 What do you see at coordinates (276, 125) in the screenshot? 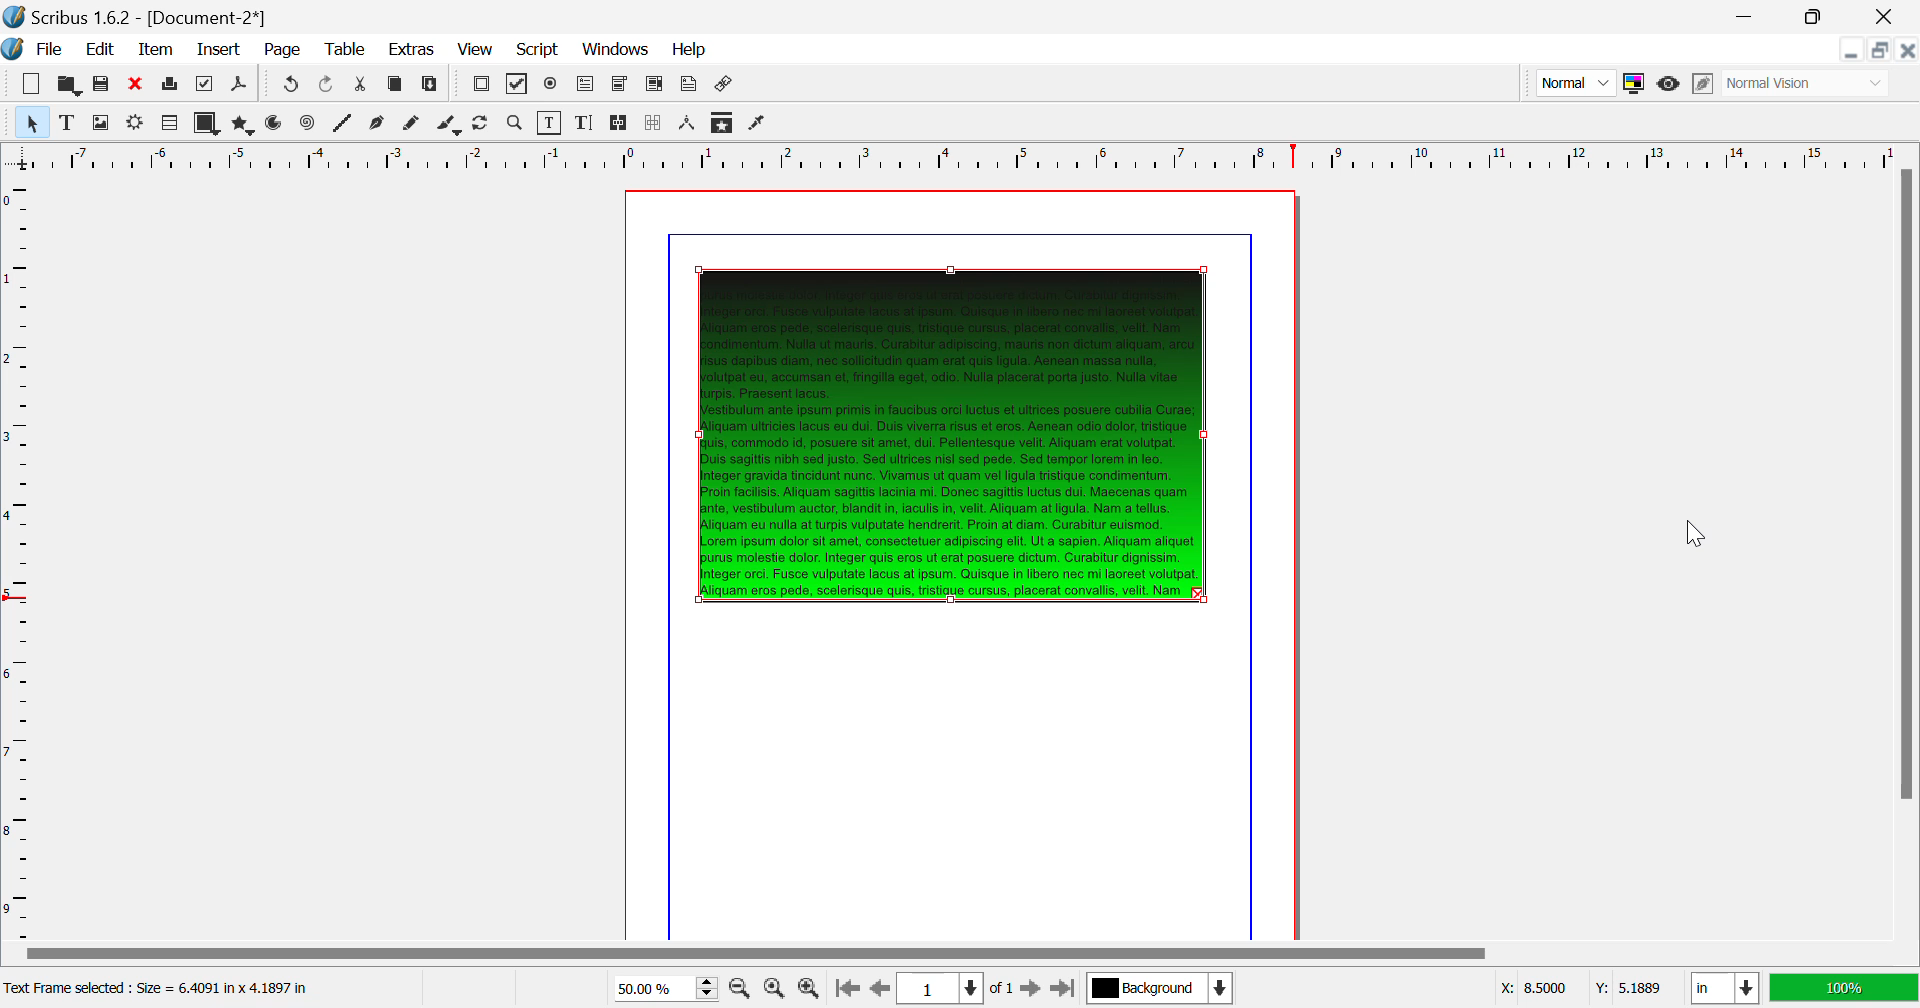
I see `Arcs` at bounding box center [276, 125].